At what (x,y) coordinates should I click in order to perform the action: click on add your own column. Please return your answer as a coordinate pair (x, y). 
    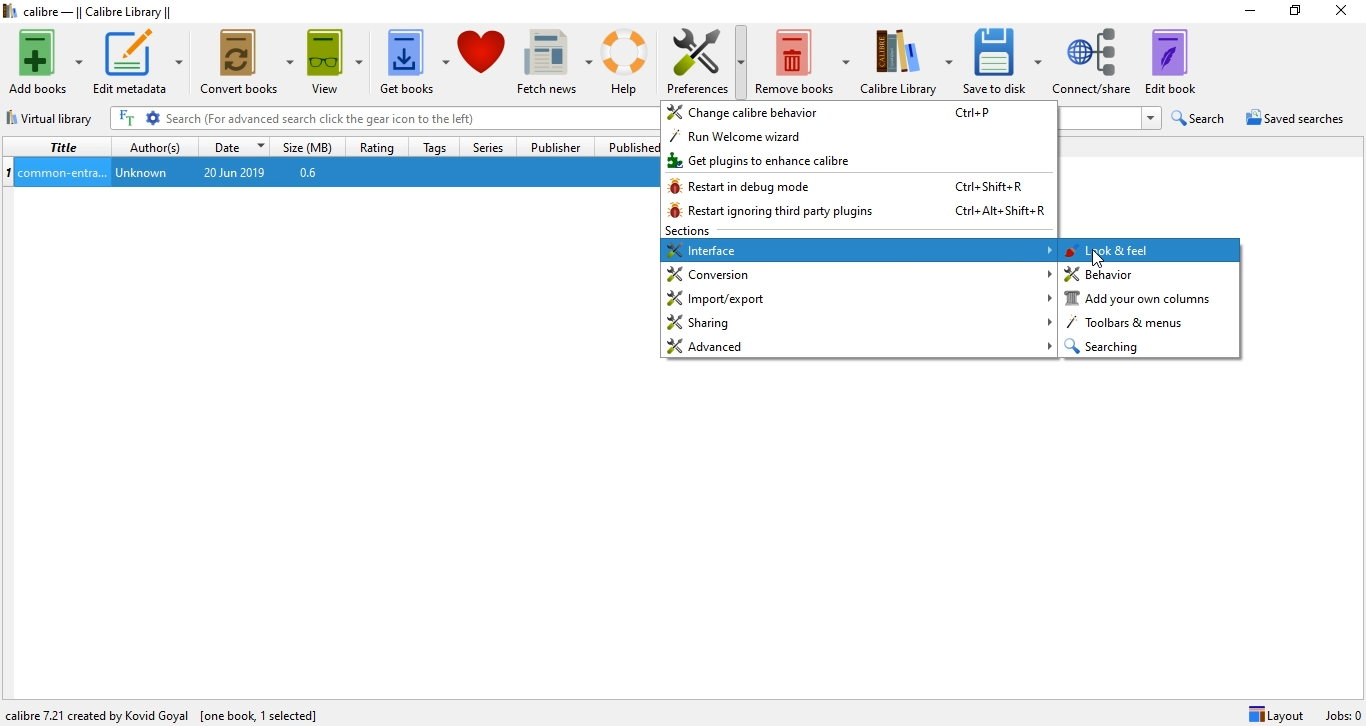
    Looking at the image, I should click on (1150, 299).